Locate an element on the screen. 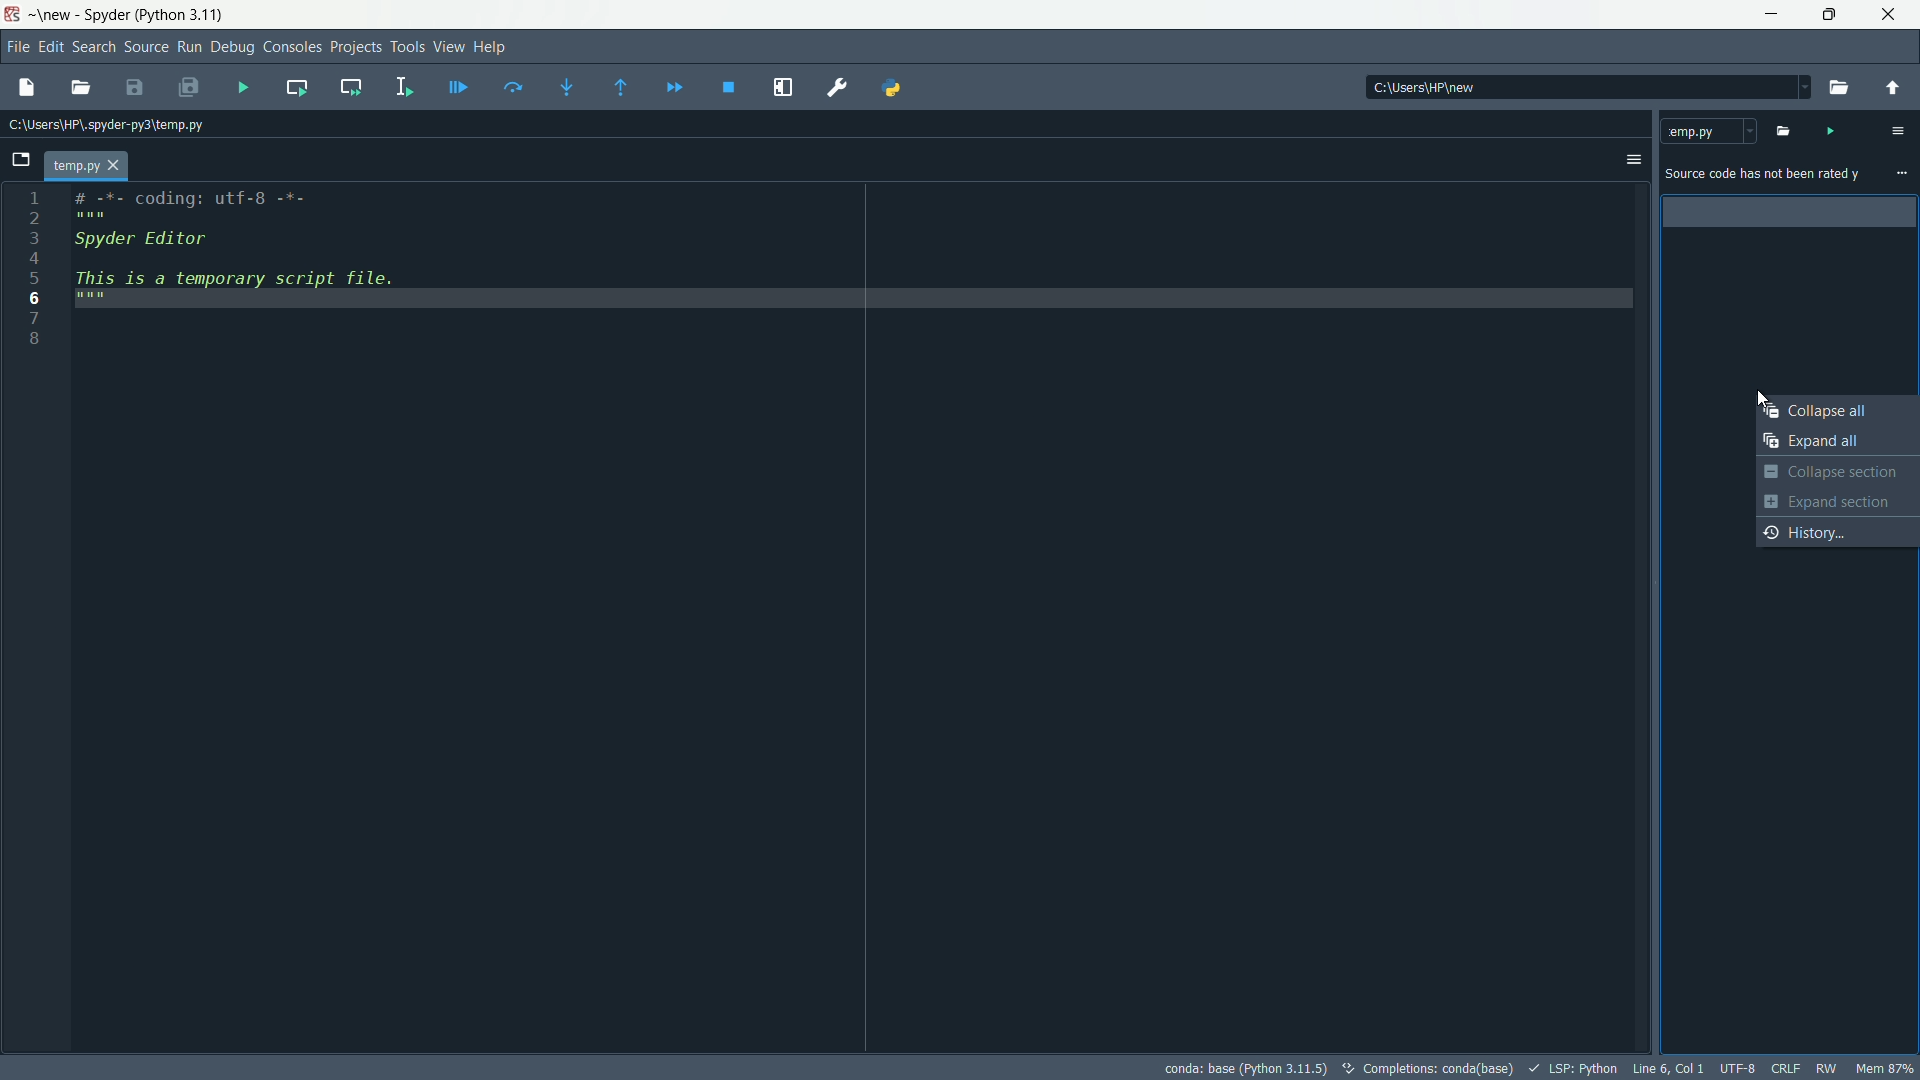 The height and width of the screenshot is (1080, 1920). rw is located at coordinates (1827, 1067).